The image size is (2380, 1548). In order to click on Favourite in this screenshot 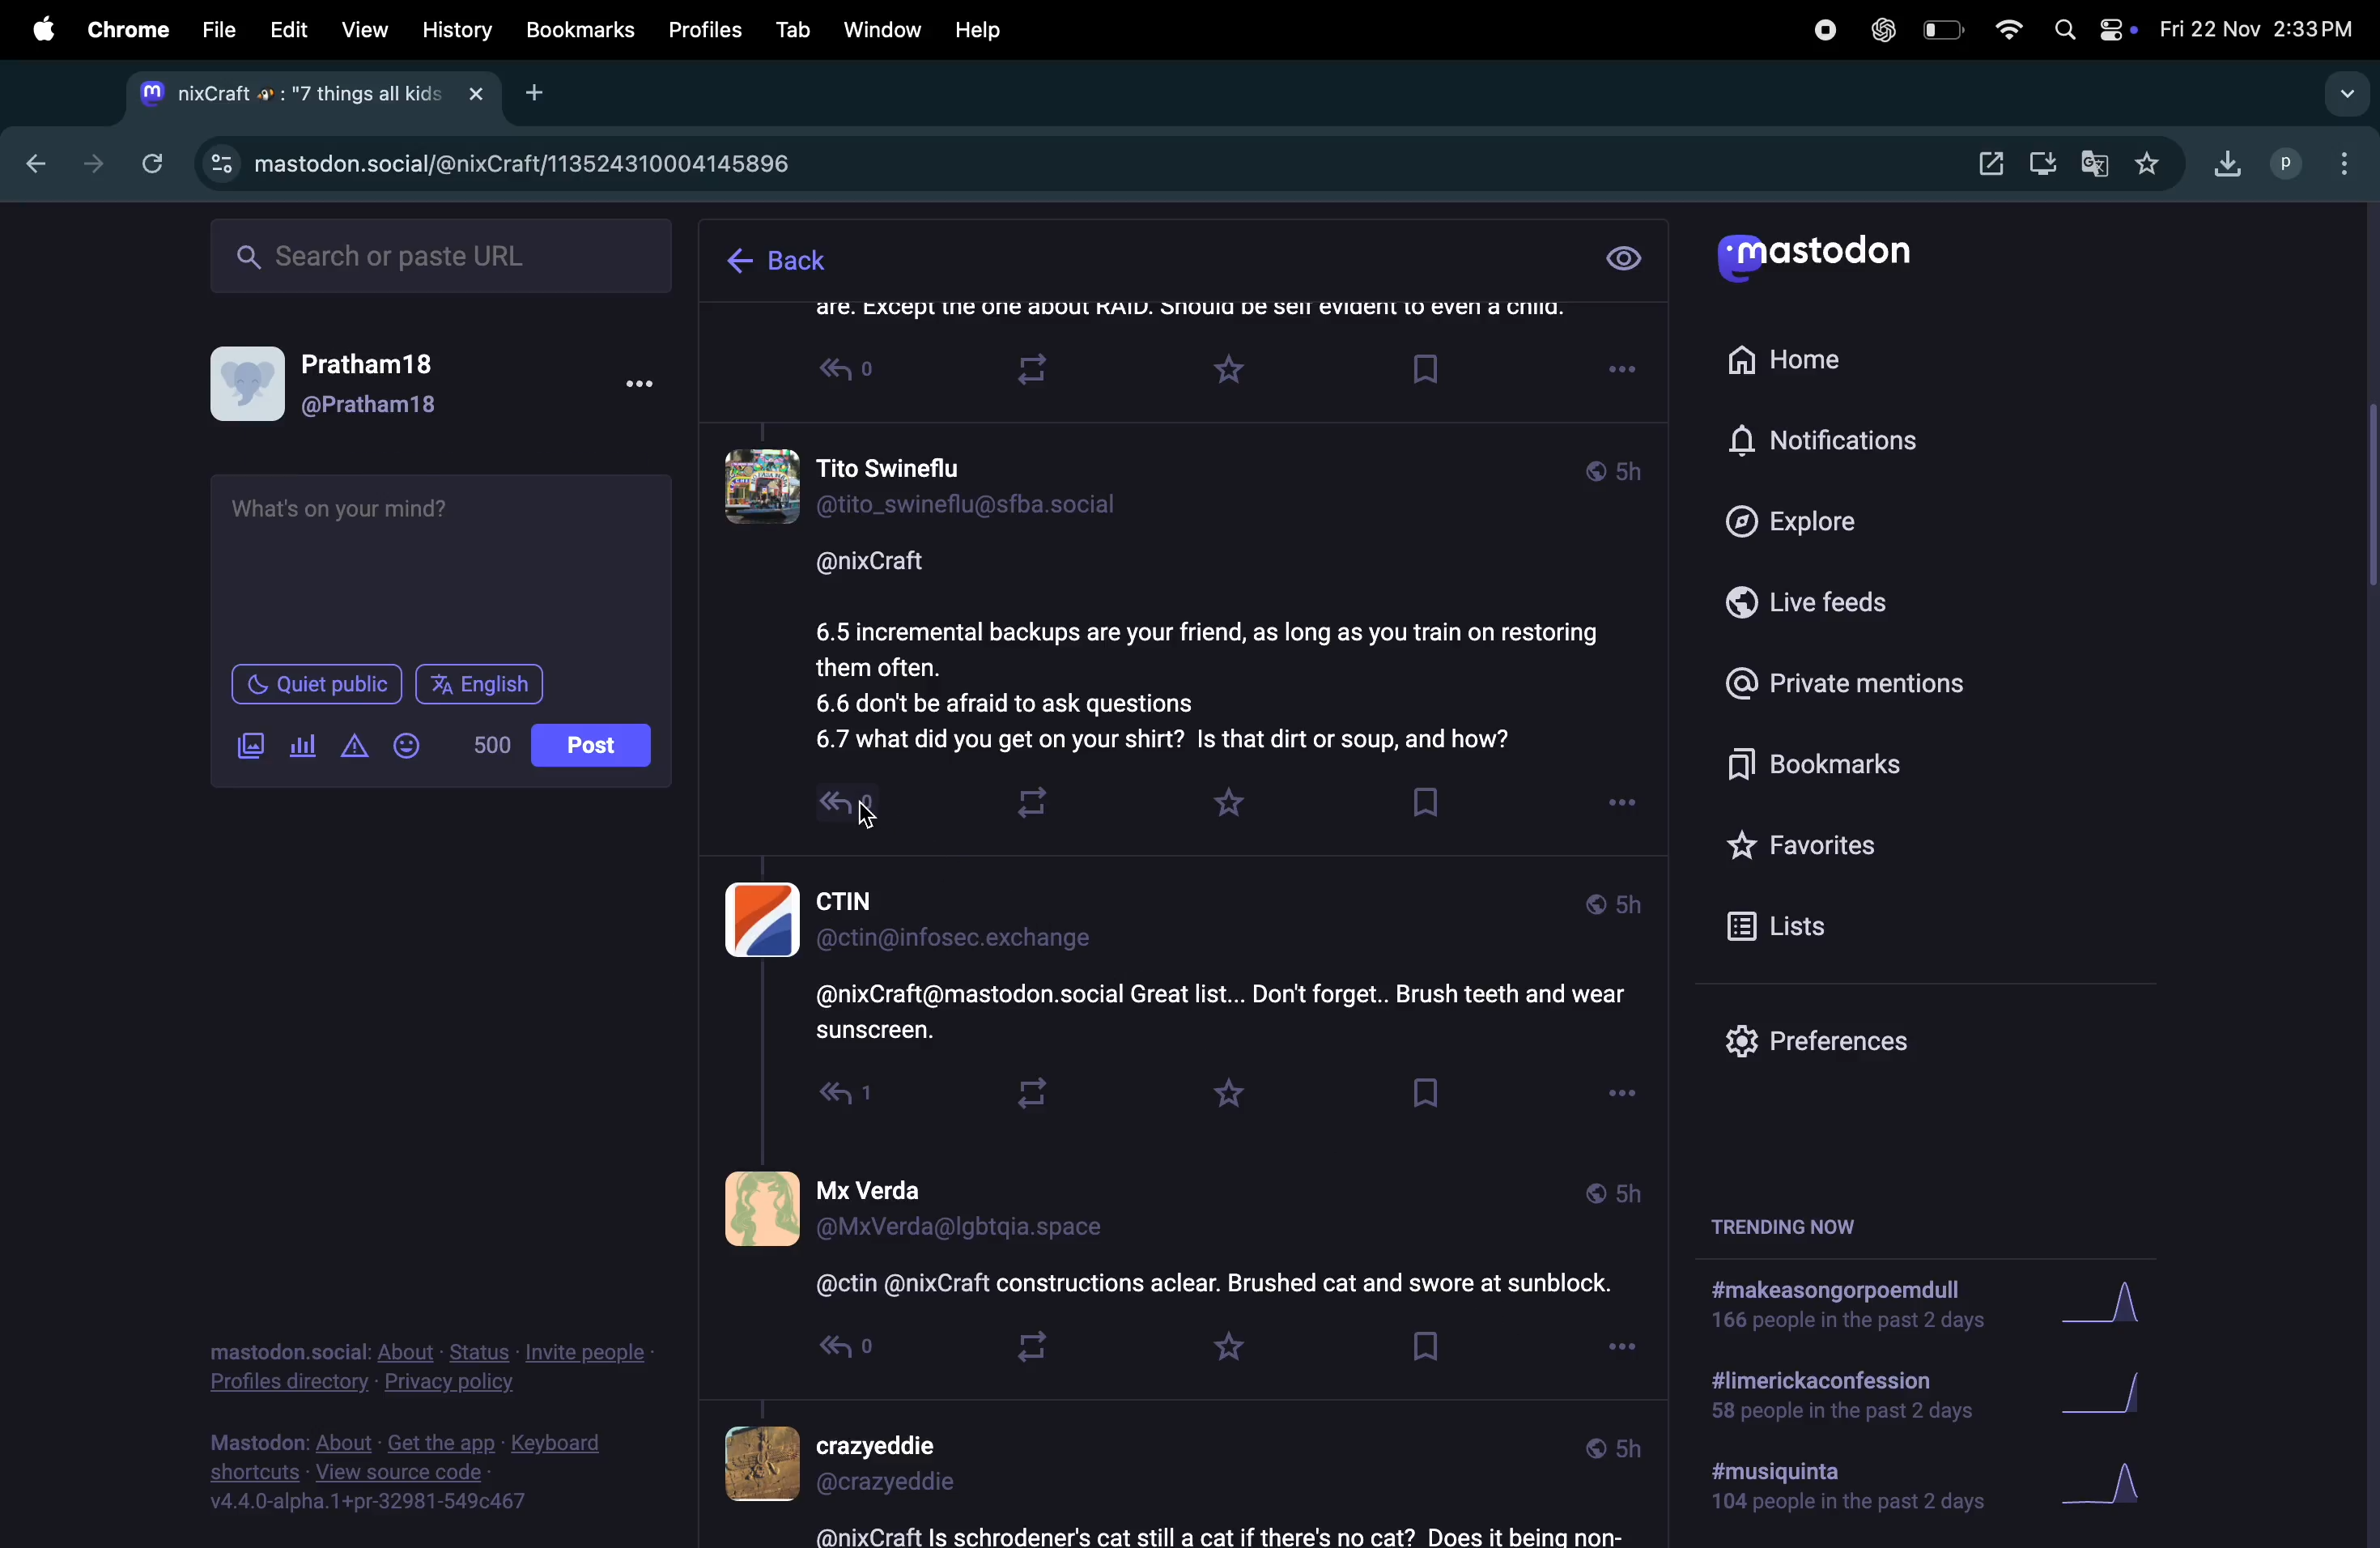, I will do `click(1227, 1354)`.